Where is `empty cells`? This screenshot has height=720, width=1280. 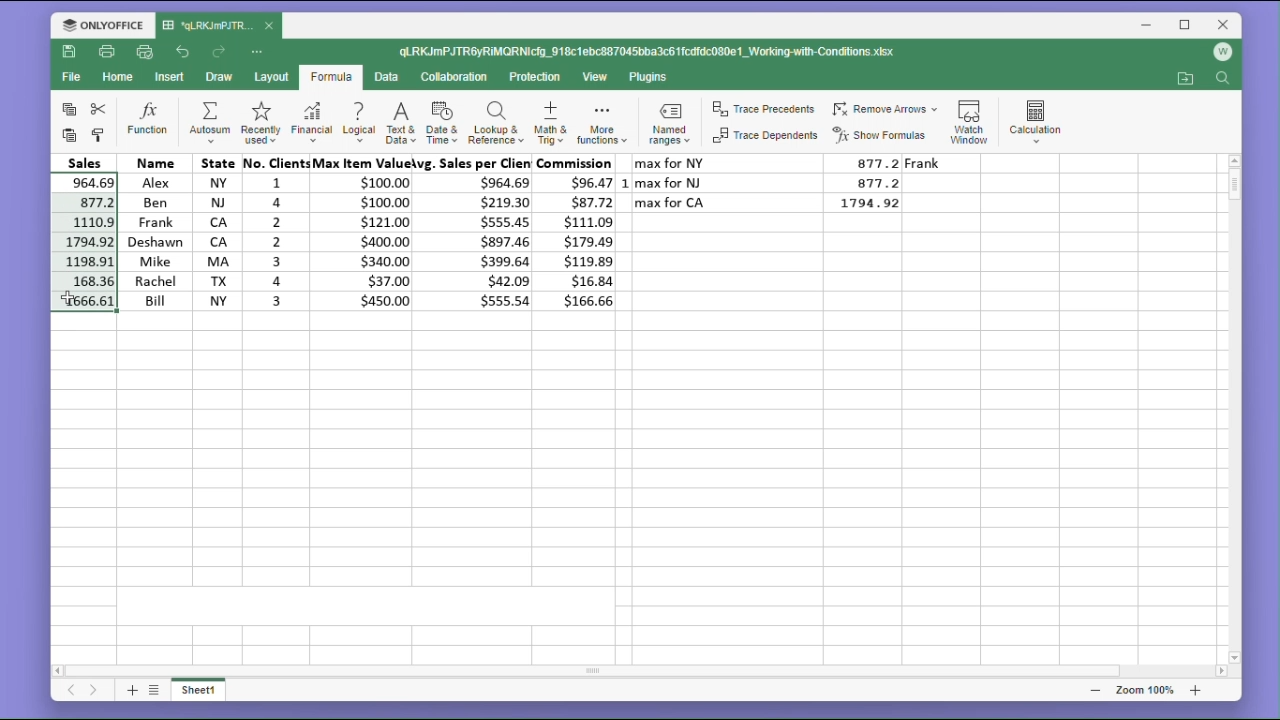
empty cells is located at coordinates (637, 485).